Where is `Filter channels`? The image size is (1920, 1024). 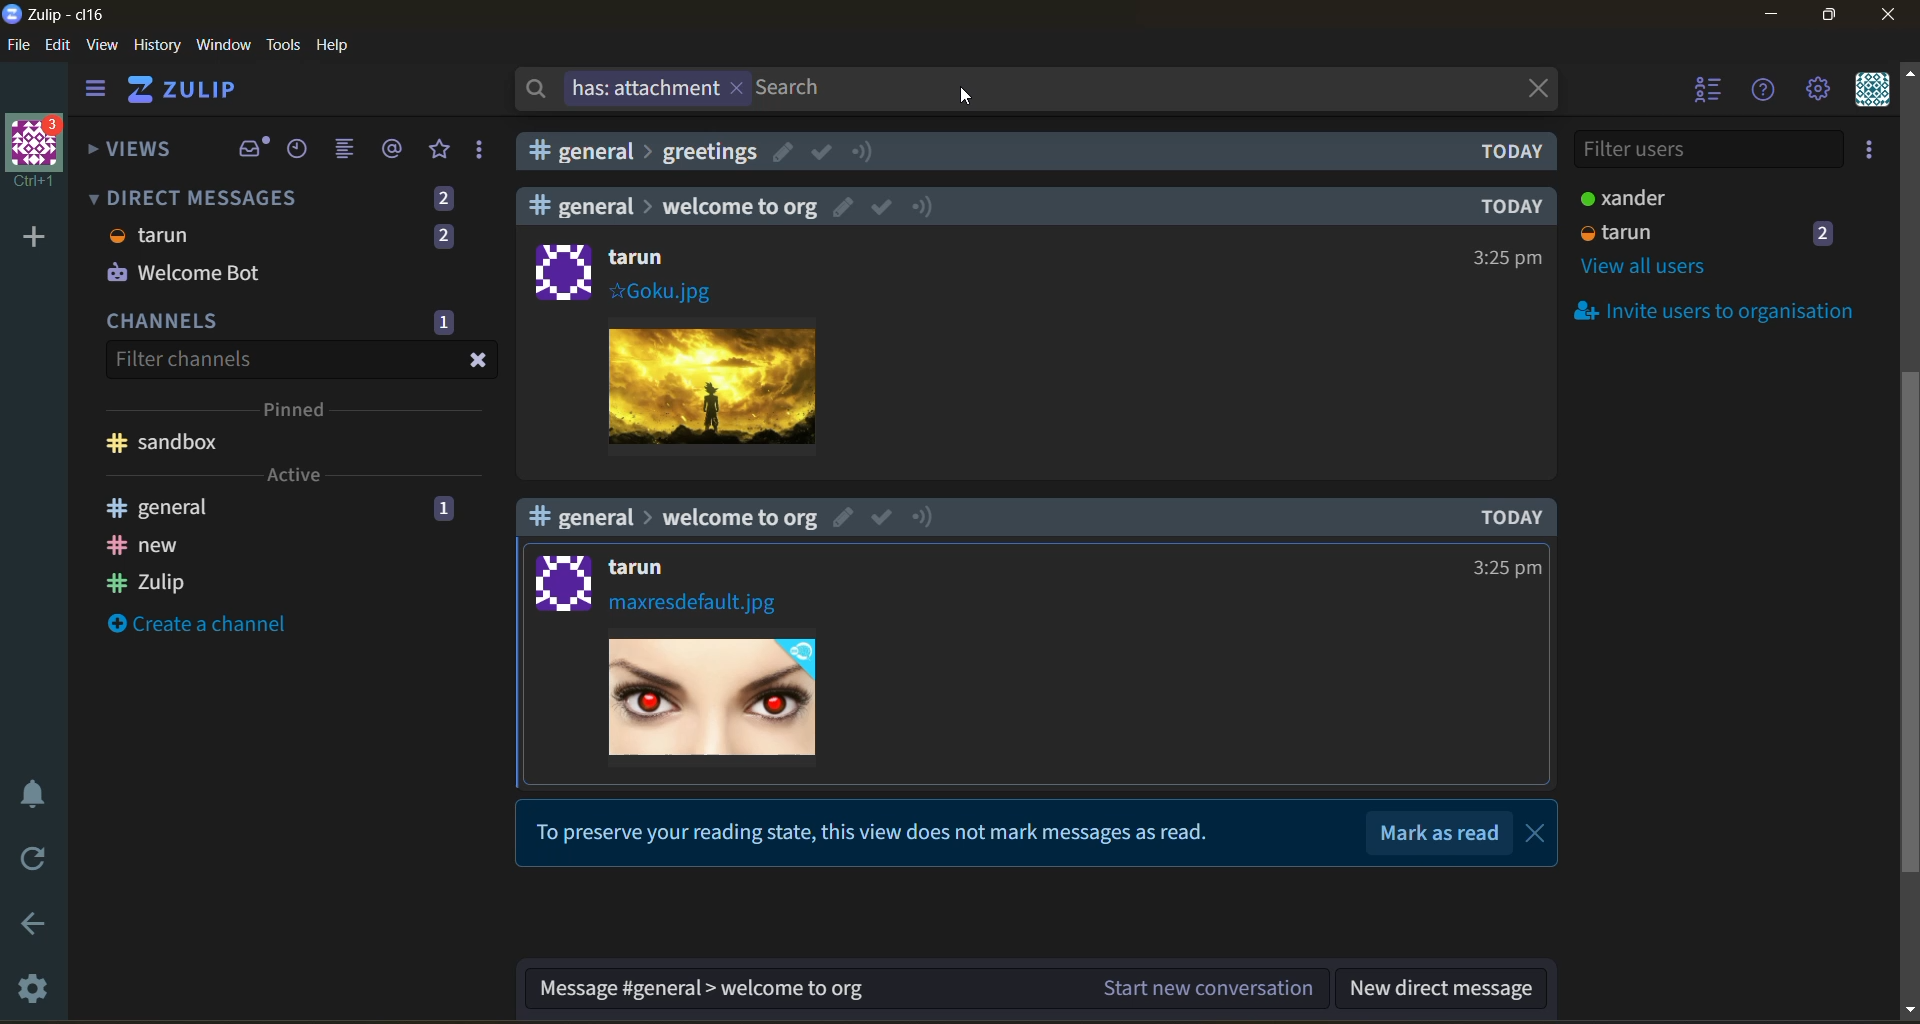
Filter channels is located at coordinates (181, 359).